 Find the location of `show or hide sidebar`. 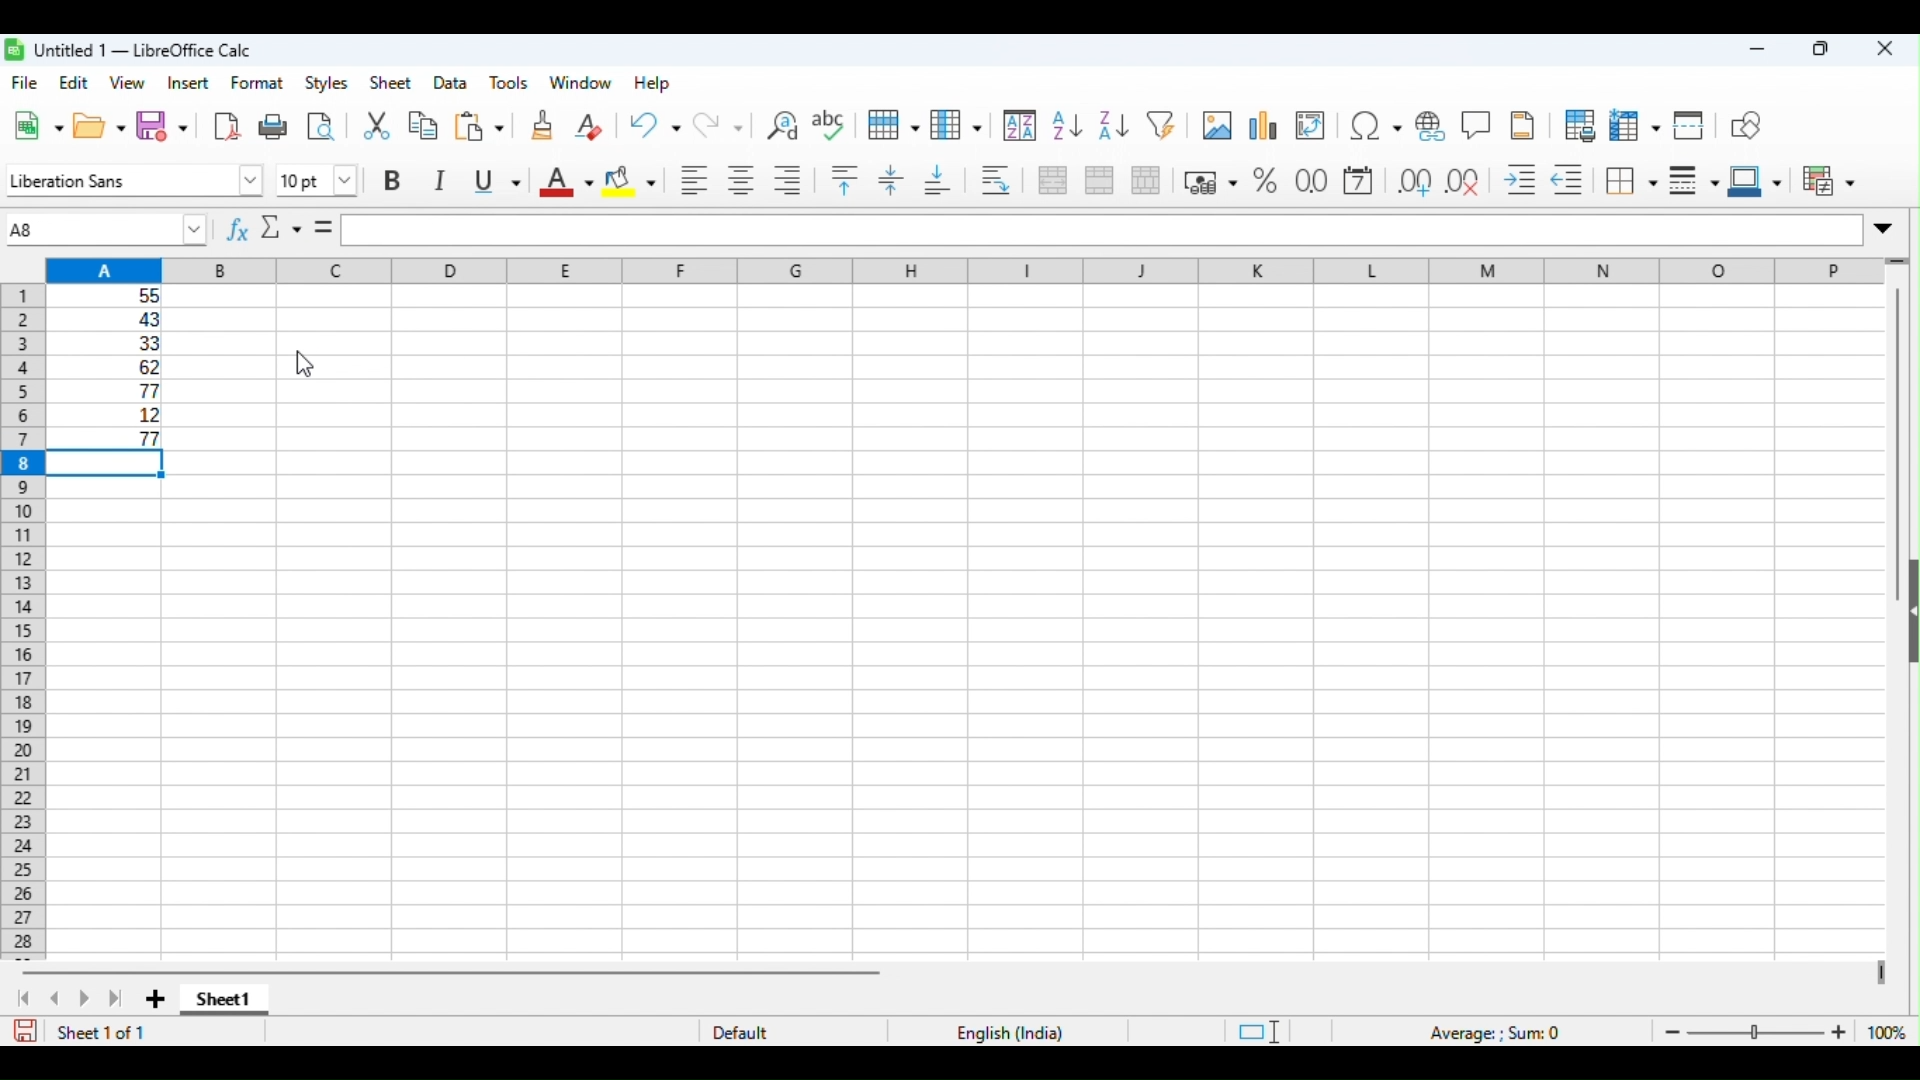

show or hide sidebar is located at coordinates (1908, 619).